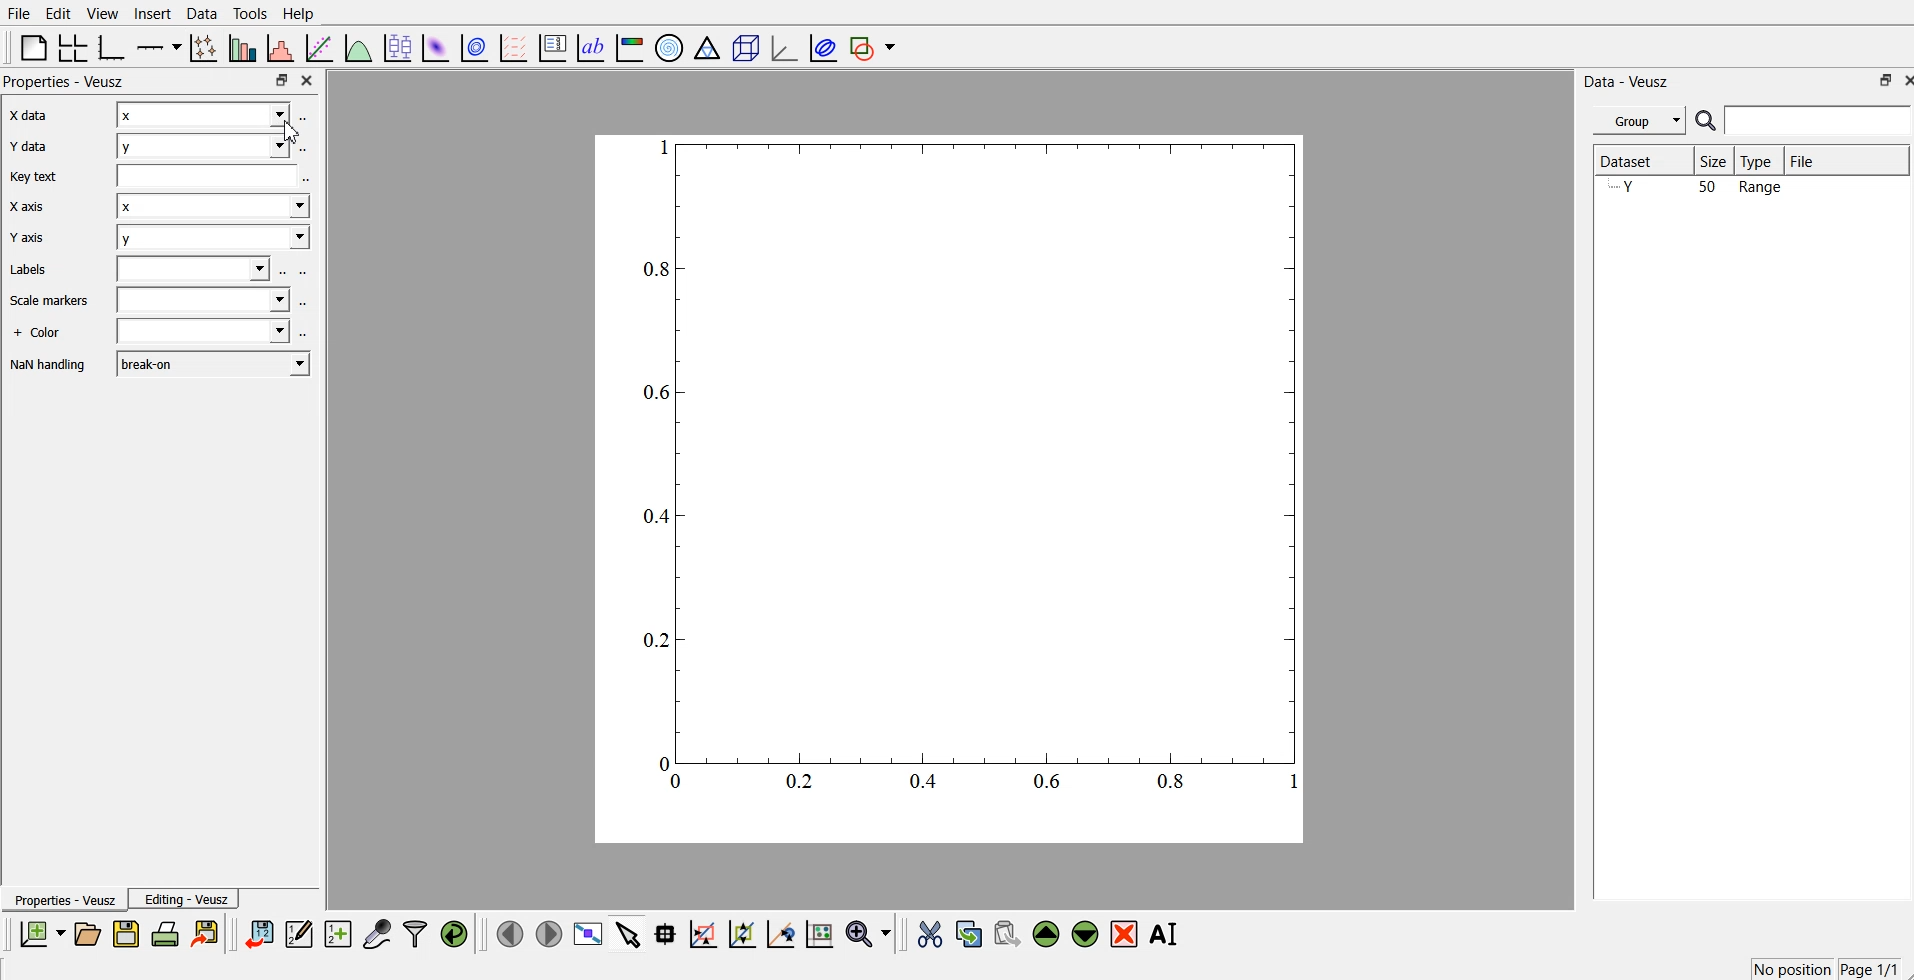  I want to click on fit a function, so click(322, 46).